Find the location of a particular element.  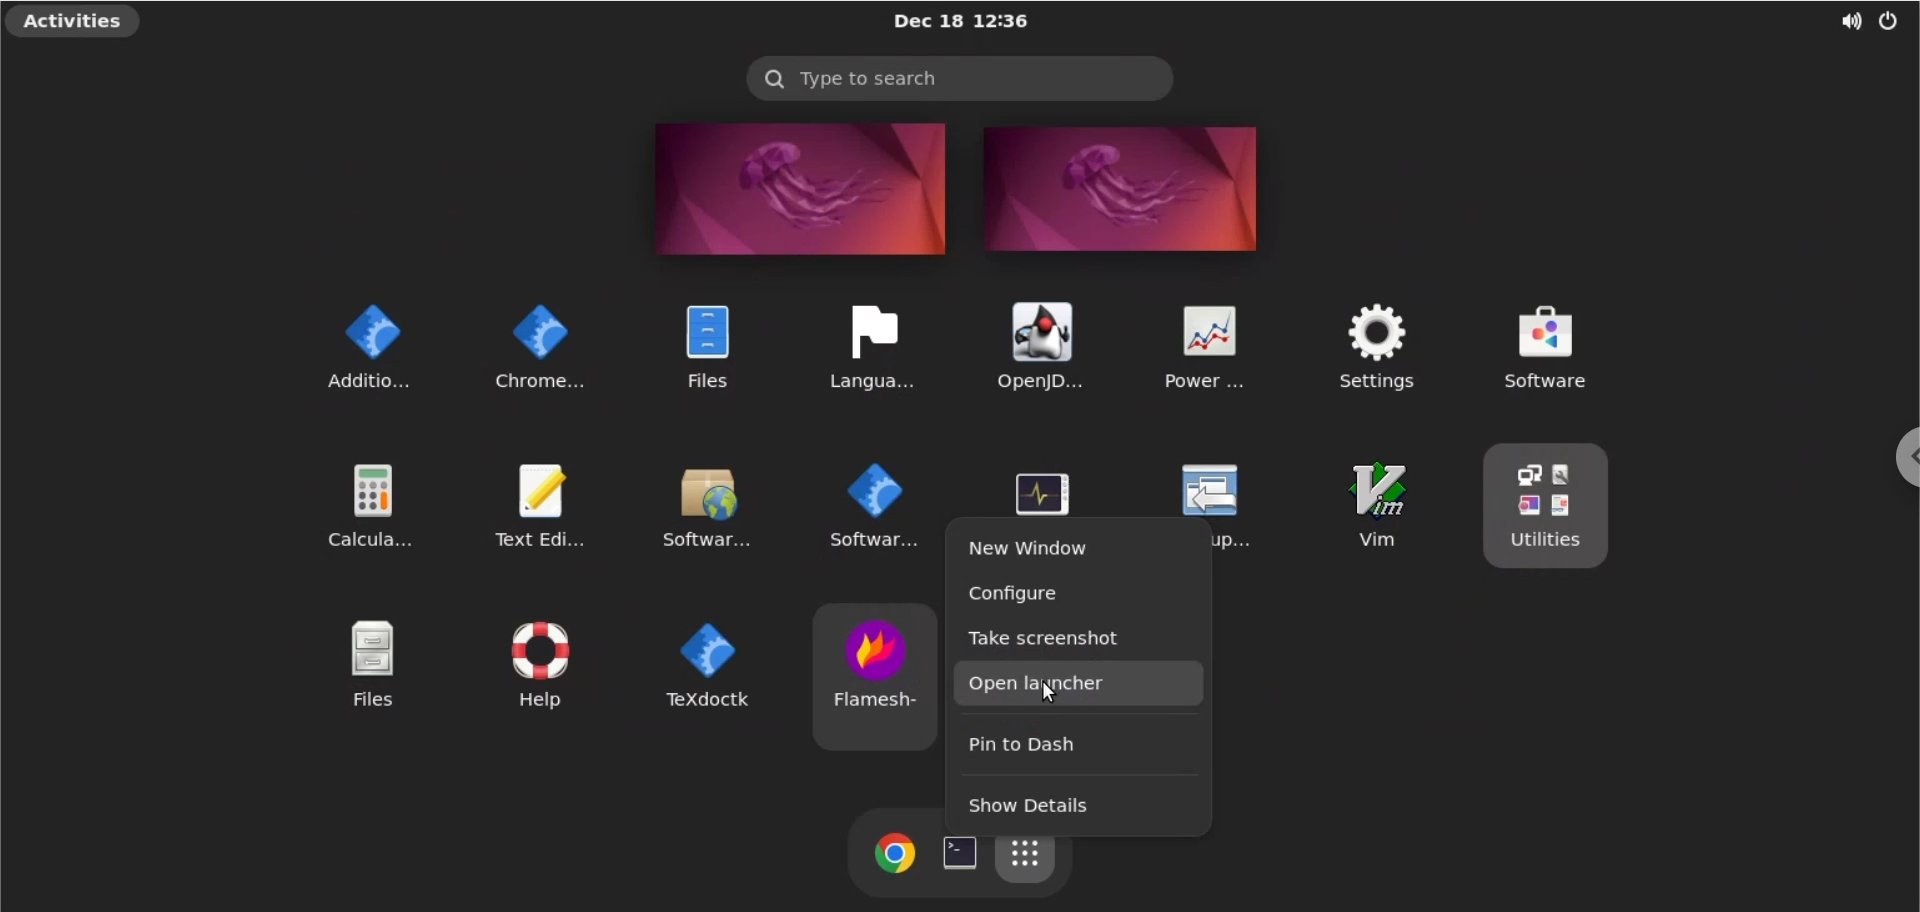

configure  is located at coordinates (1071, 595).